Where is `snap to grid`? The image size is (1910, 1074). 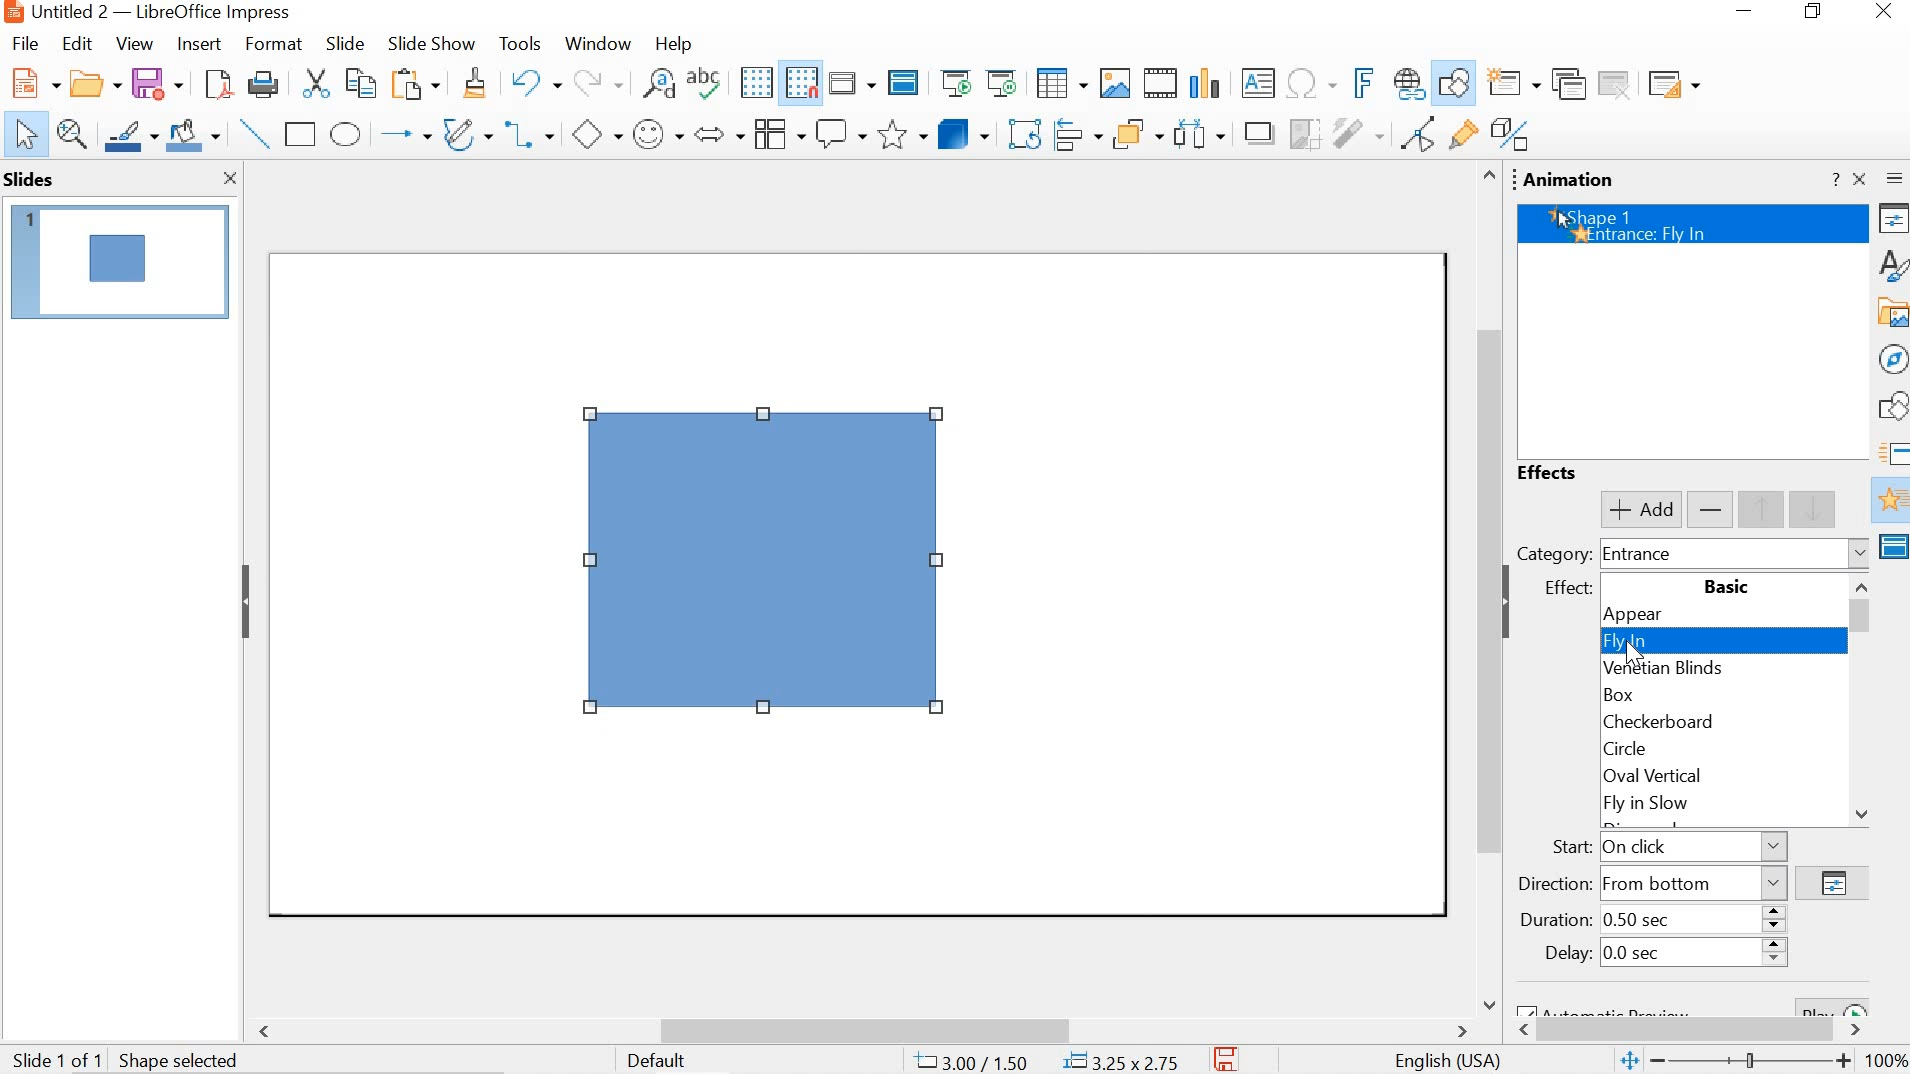
snap to grid is located at coordinates (802, 84).